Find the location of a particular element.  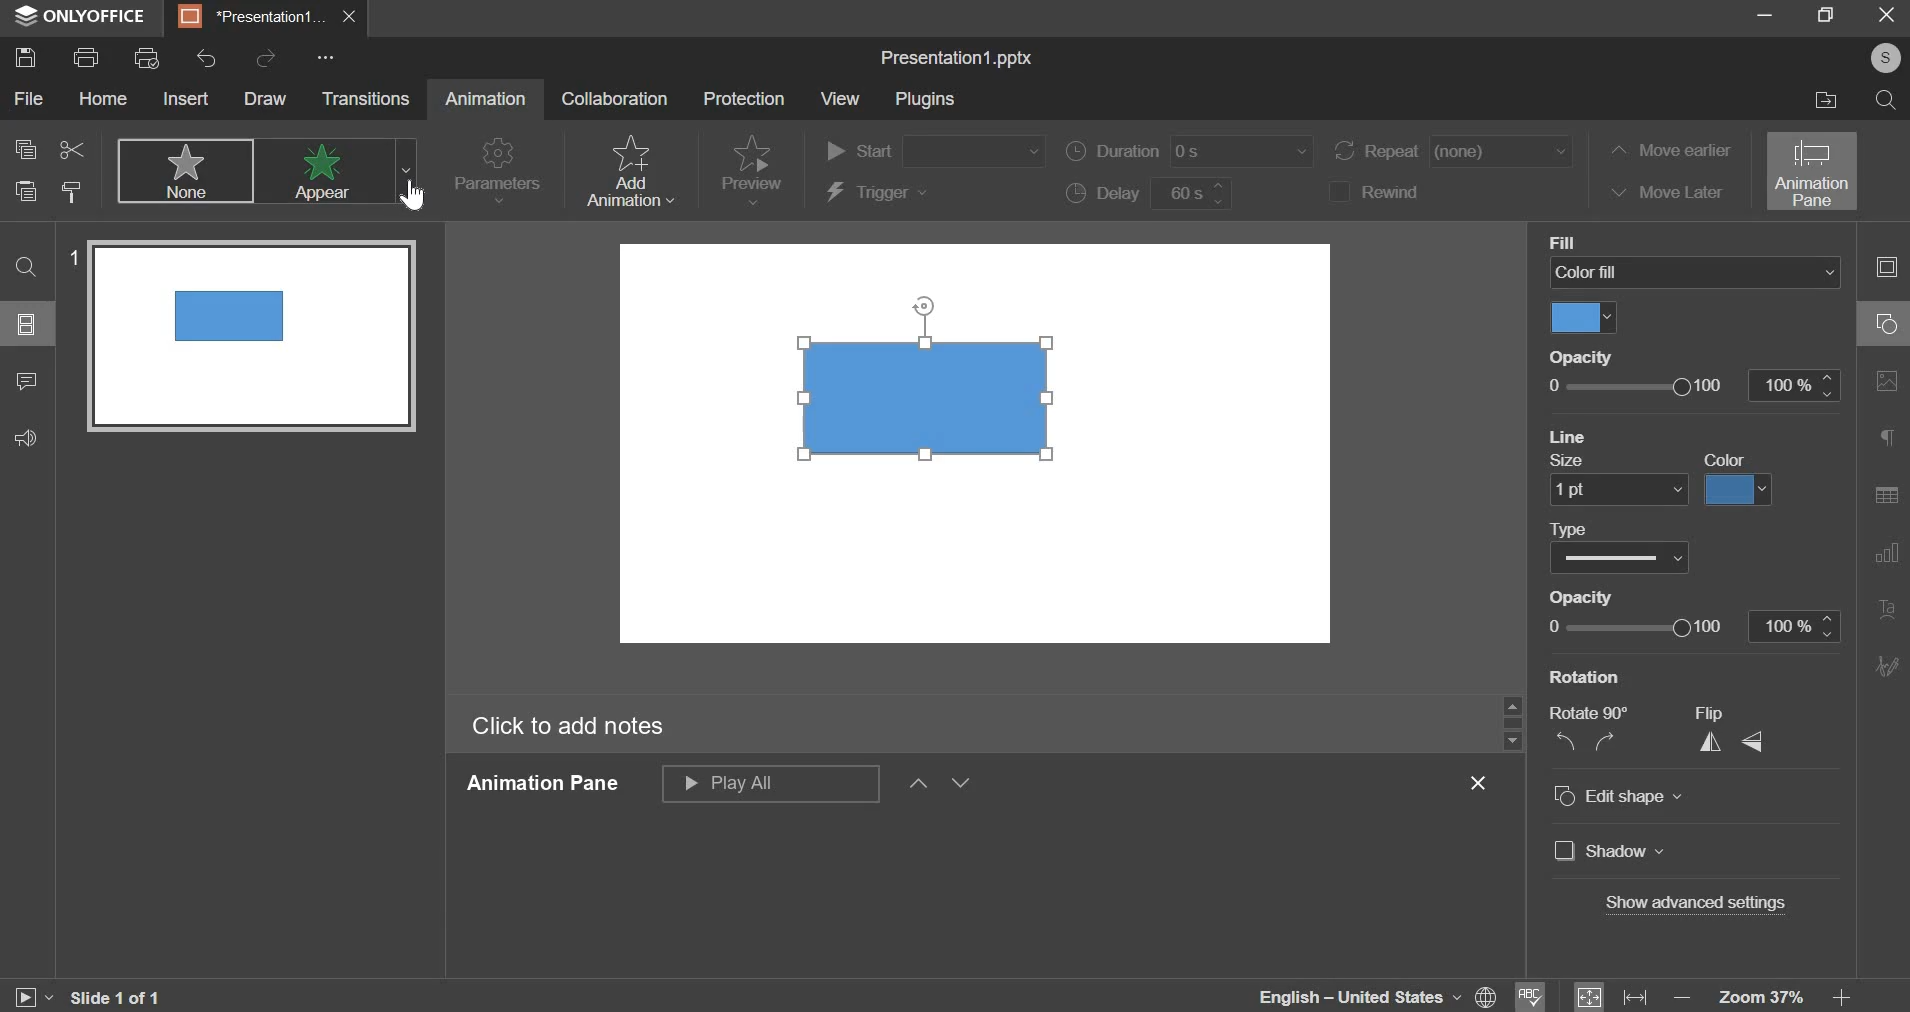

start is located at coordinates (934, 148).